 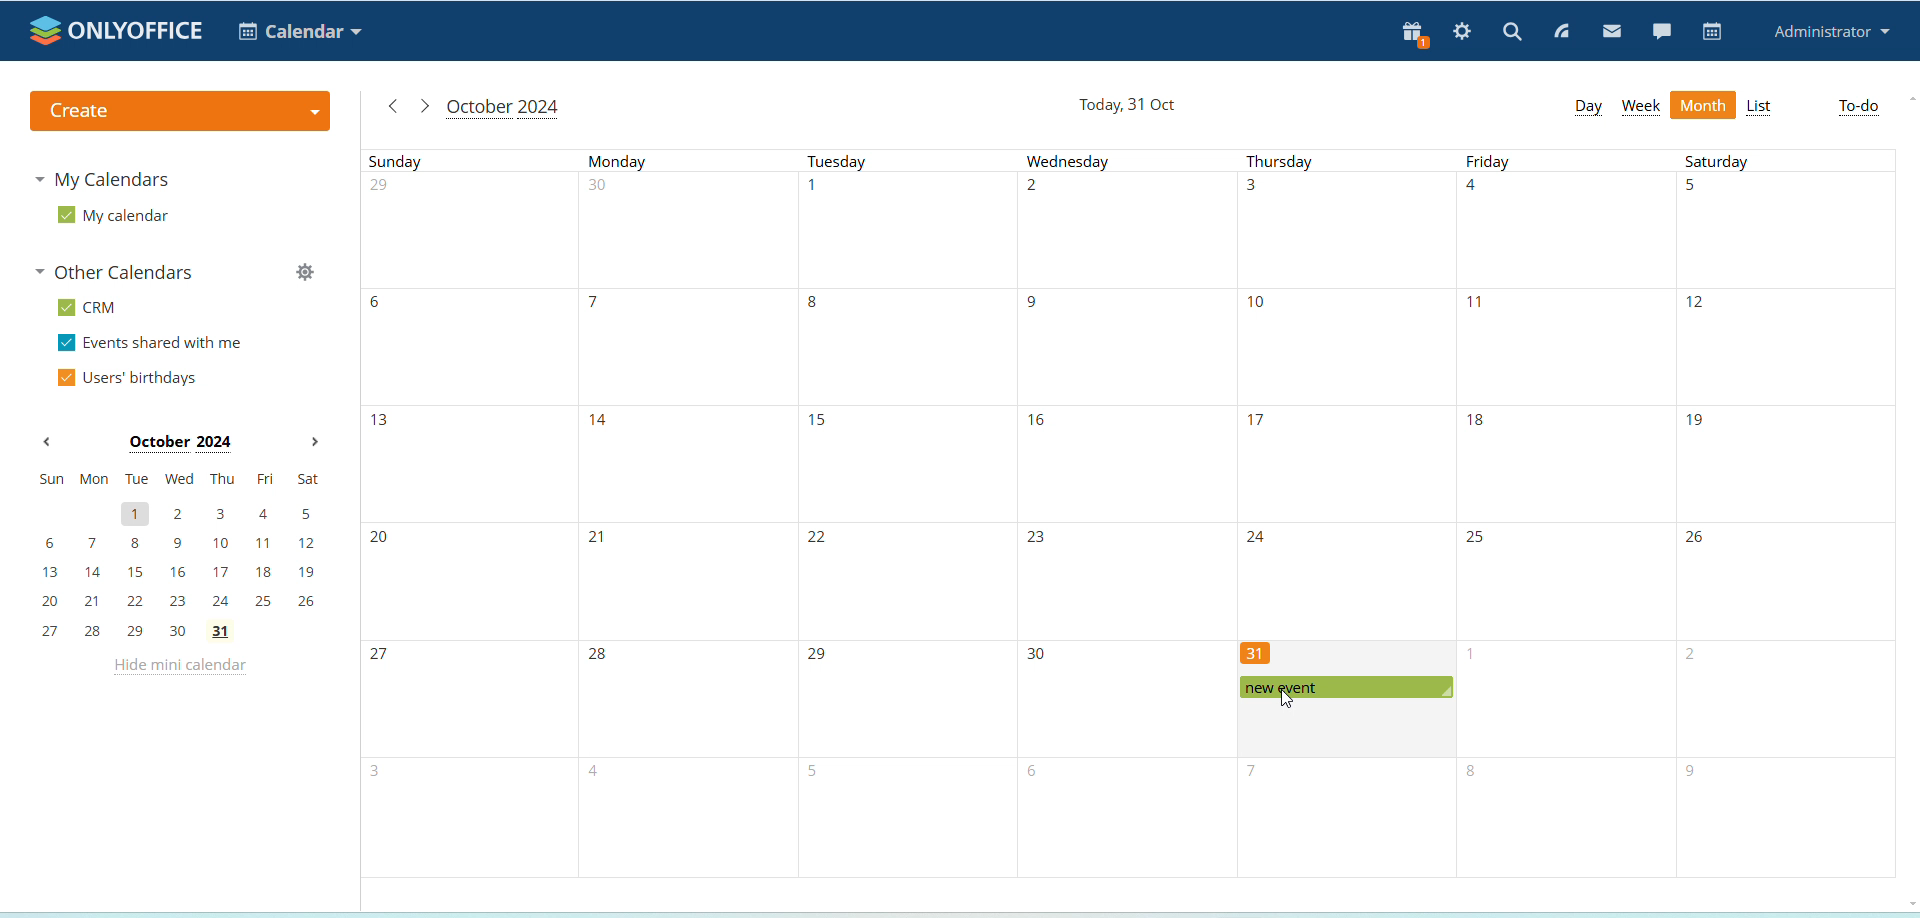 What do you see at coordinates (1563, 33) in the screenshot?
I see `feed` at bounding box center [1563, 33].